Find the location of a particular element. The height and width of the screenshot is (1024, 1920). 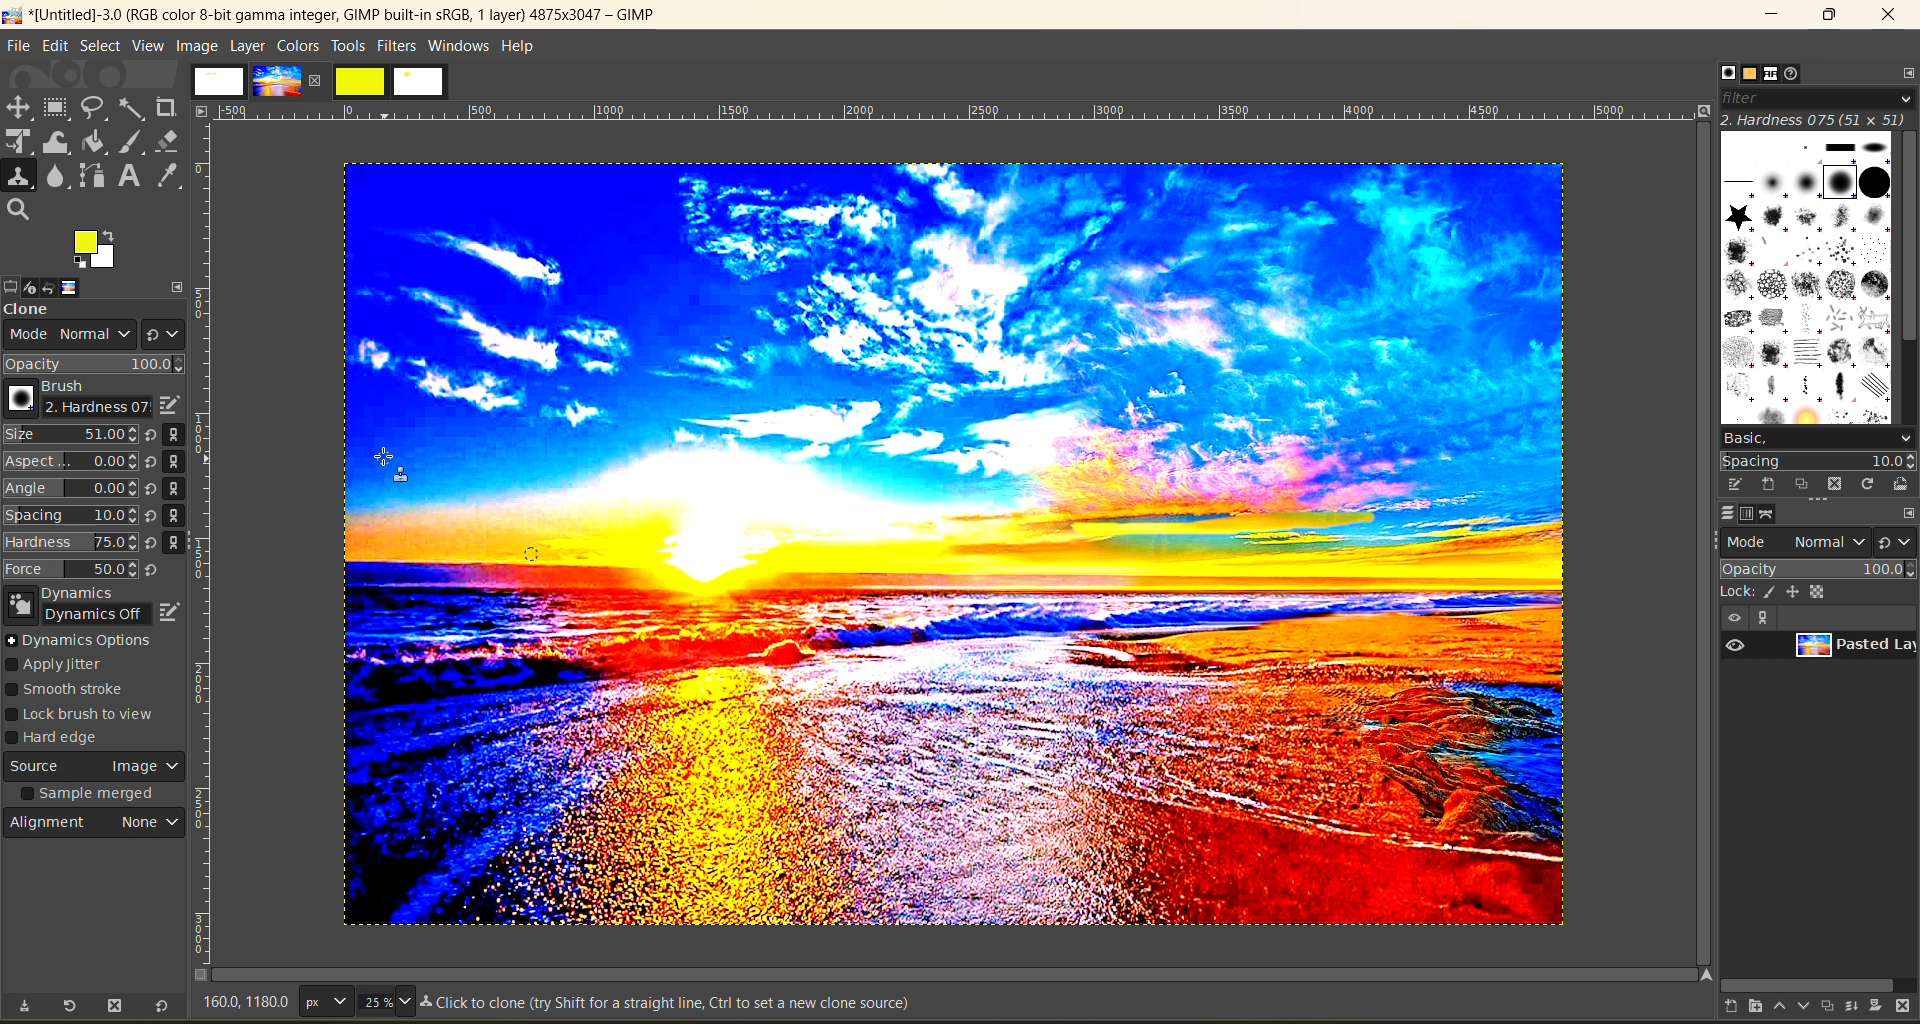

active foreground and background color is located at coordinates (97, 252).